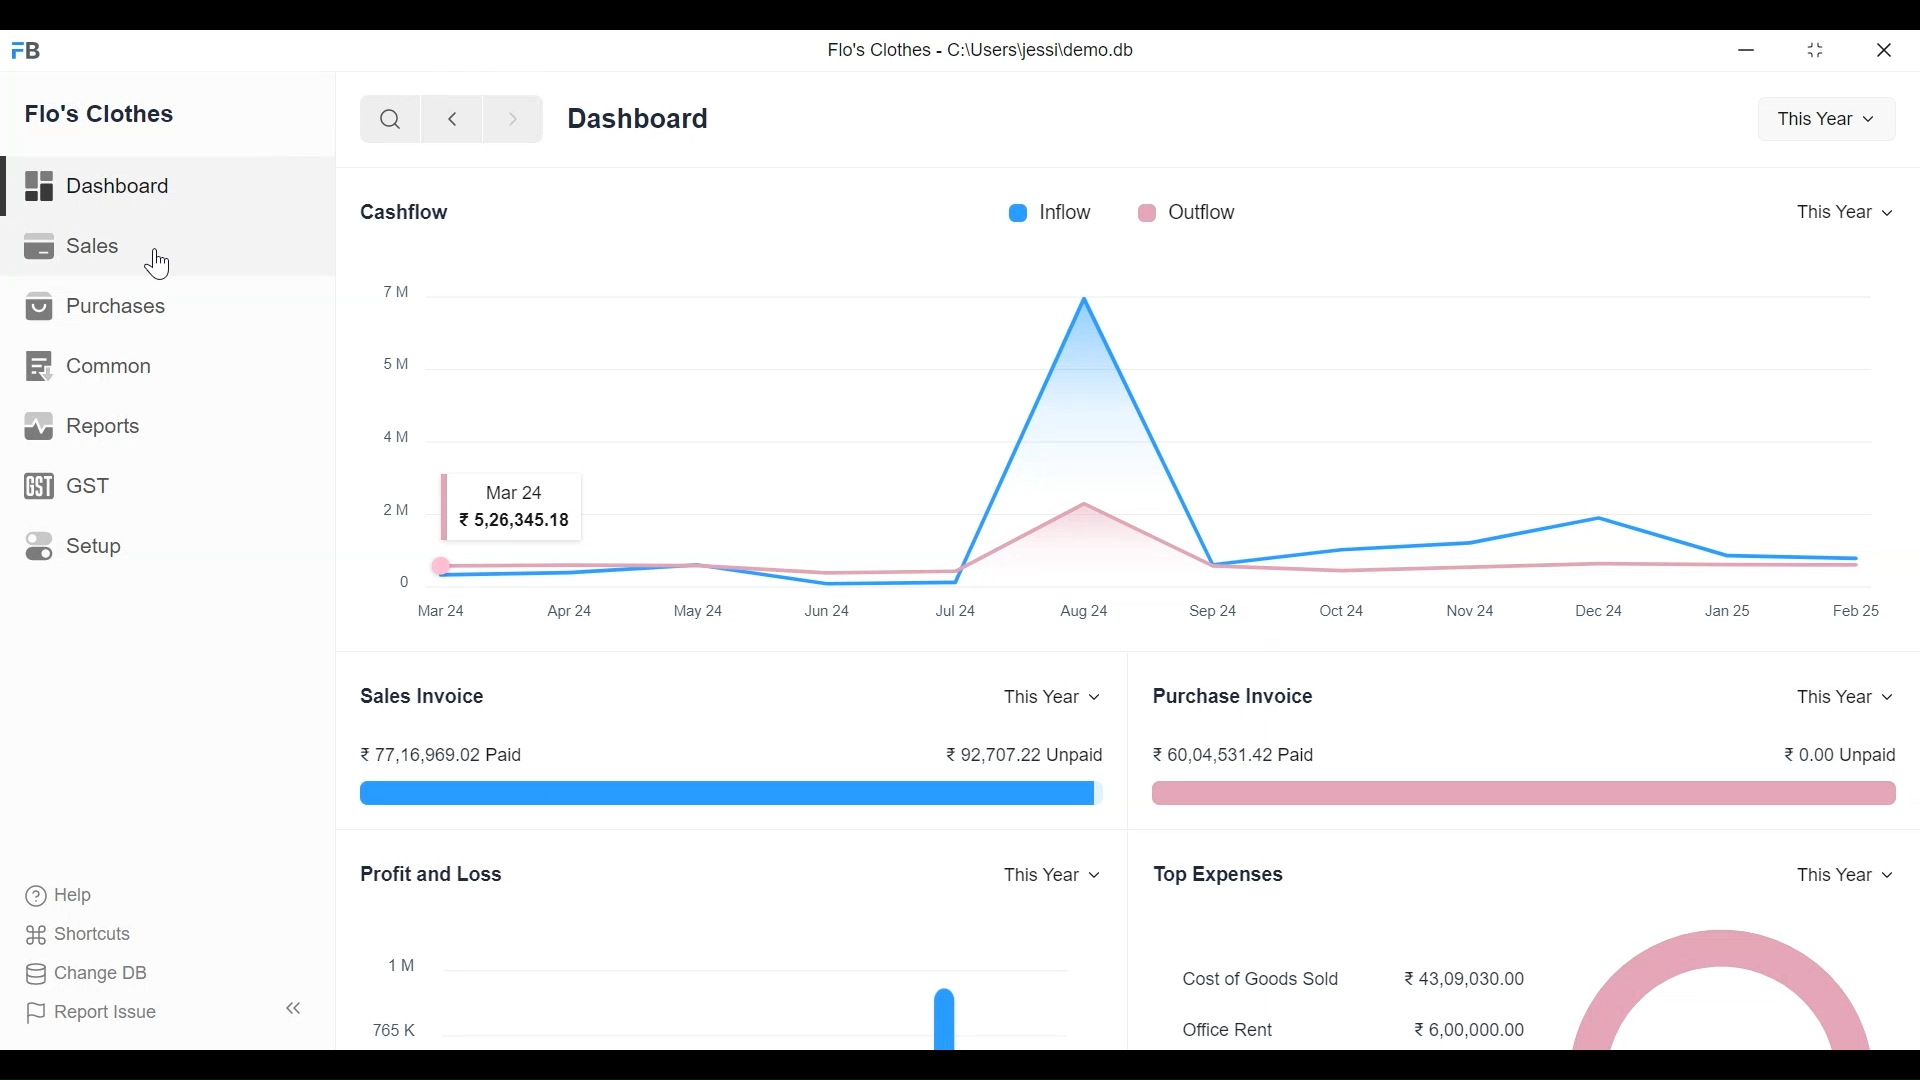  I want to click on Common, so click(92, 366).